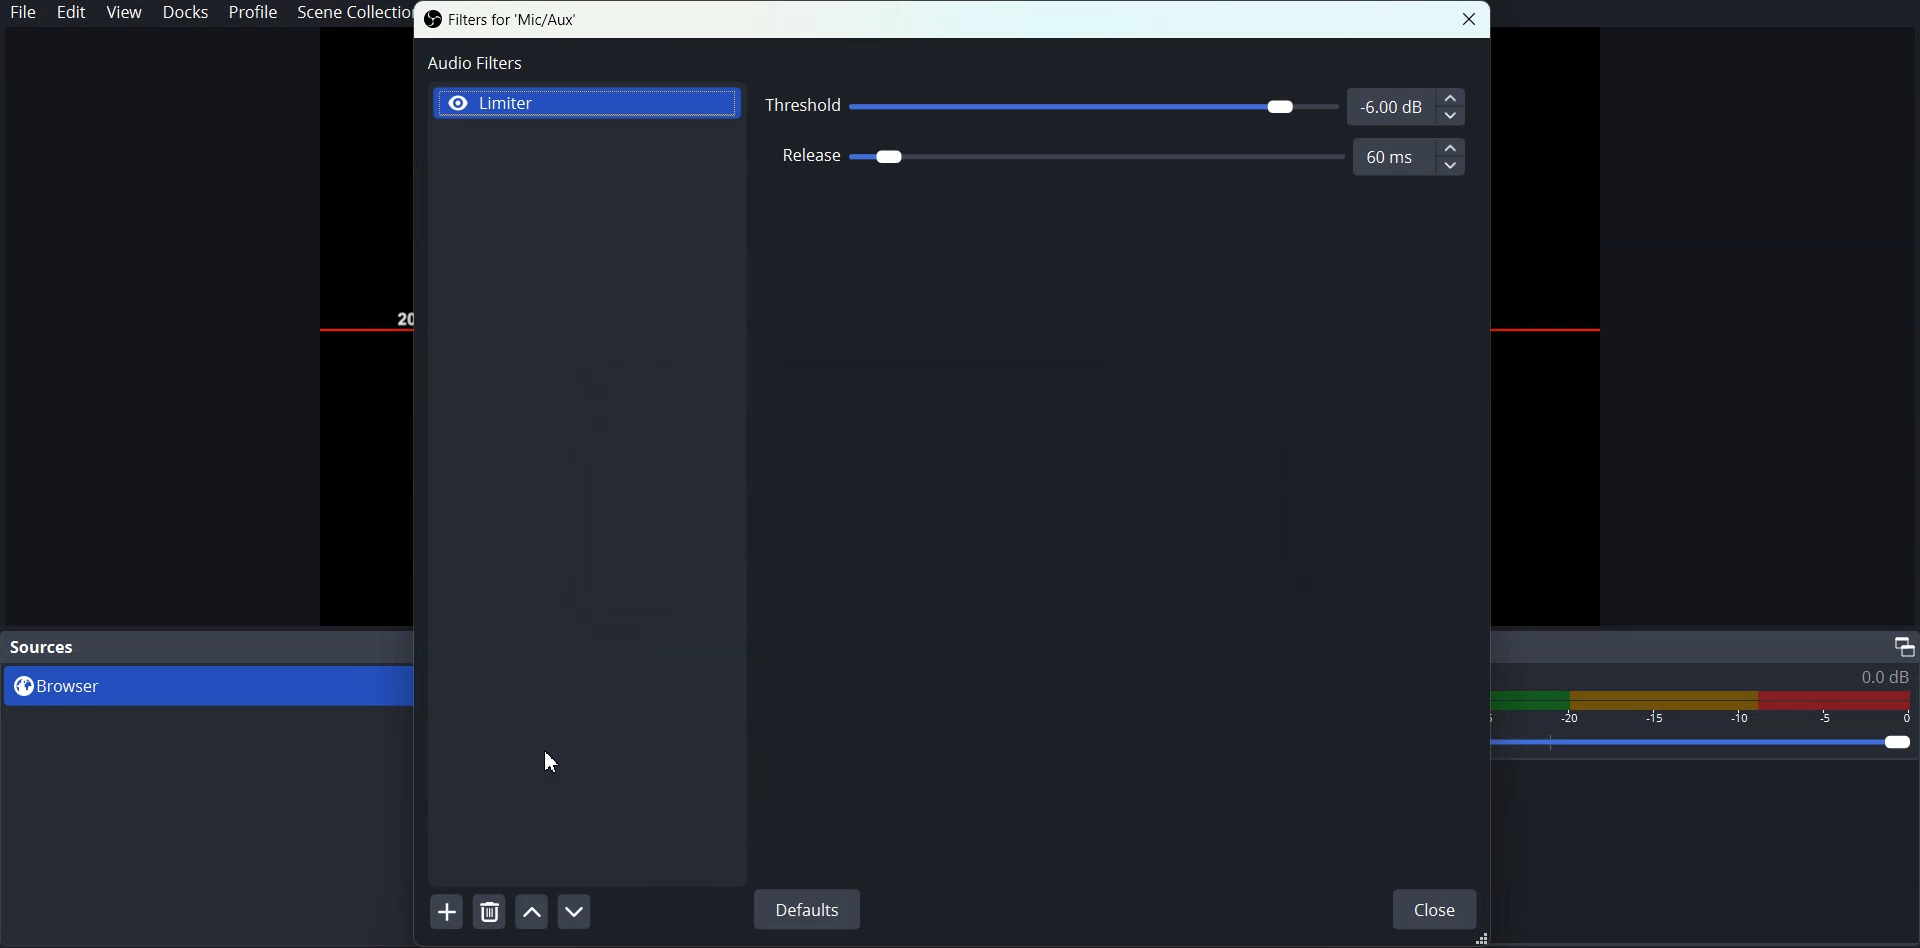  Describe the element at coordinates (124, 13) in the screenshot. I see `View` at that location.